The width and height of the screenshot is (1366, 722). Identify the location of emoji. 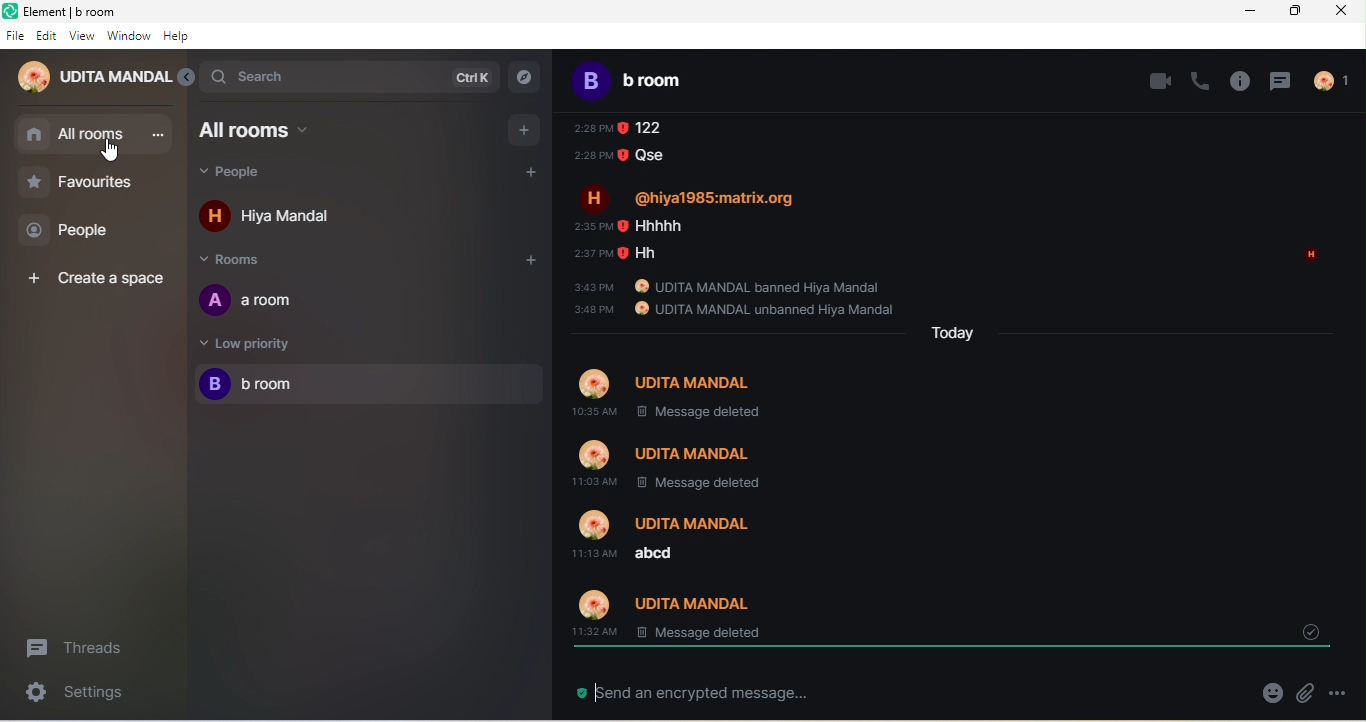
(1270, 694).